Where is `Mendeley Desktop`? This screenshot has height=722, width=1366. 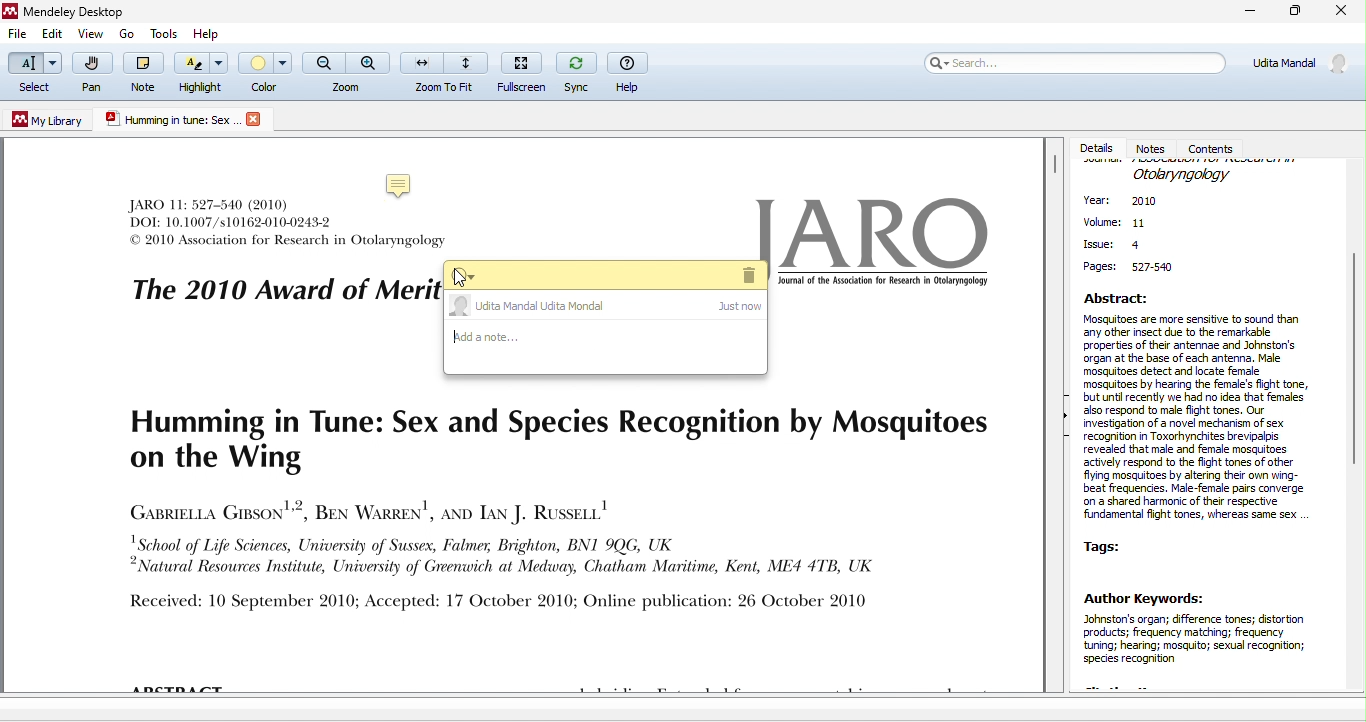 Mendeley Desktop is located at coordinates (81, 12).